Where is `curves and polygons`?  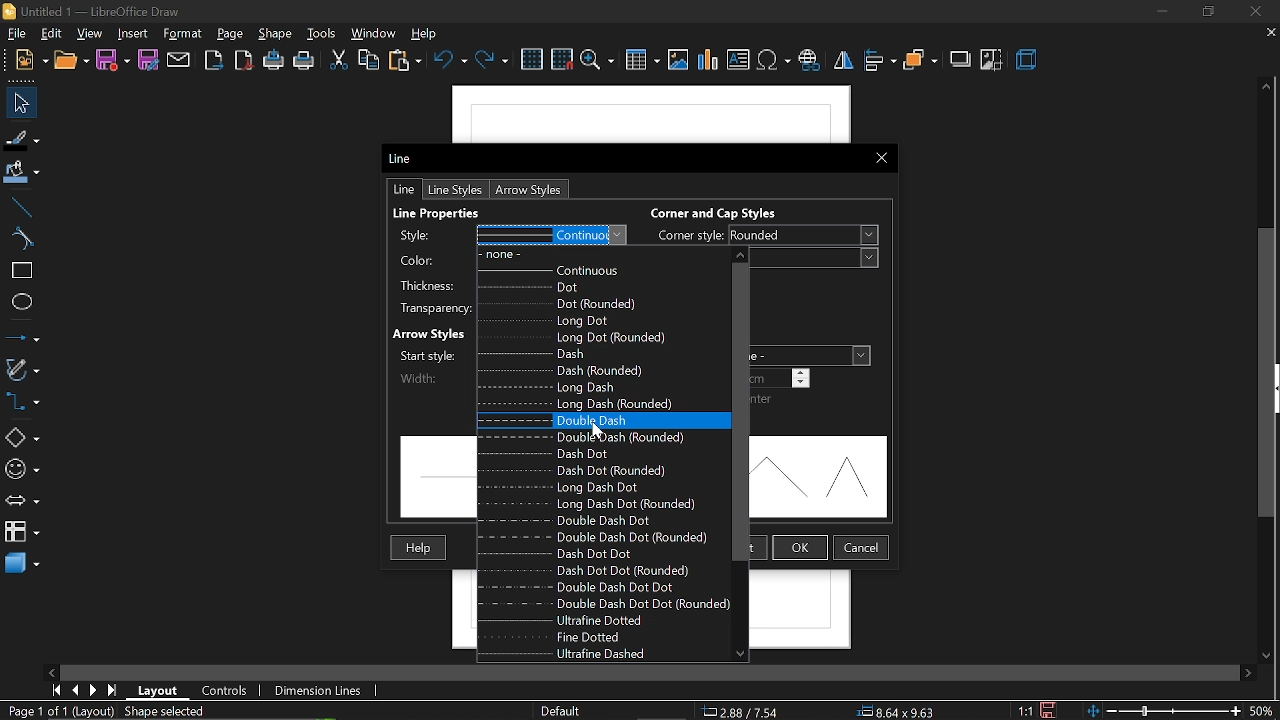 curves and polygons is located at coordinates (24, 369).